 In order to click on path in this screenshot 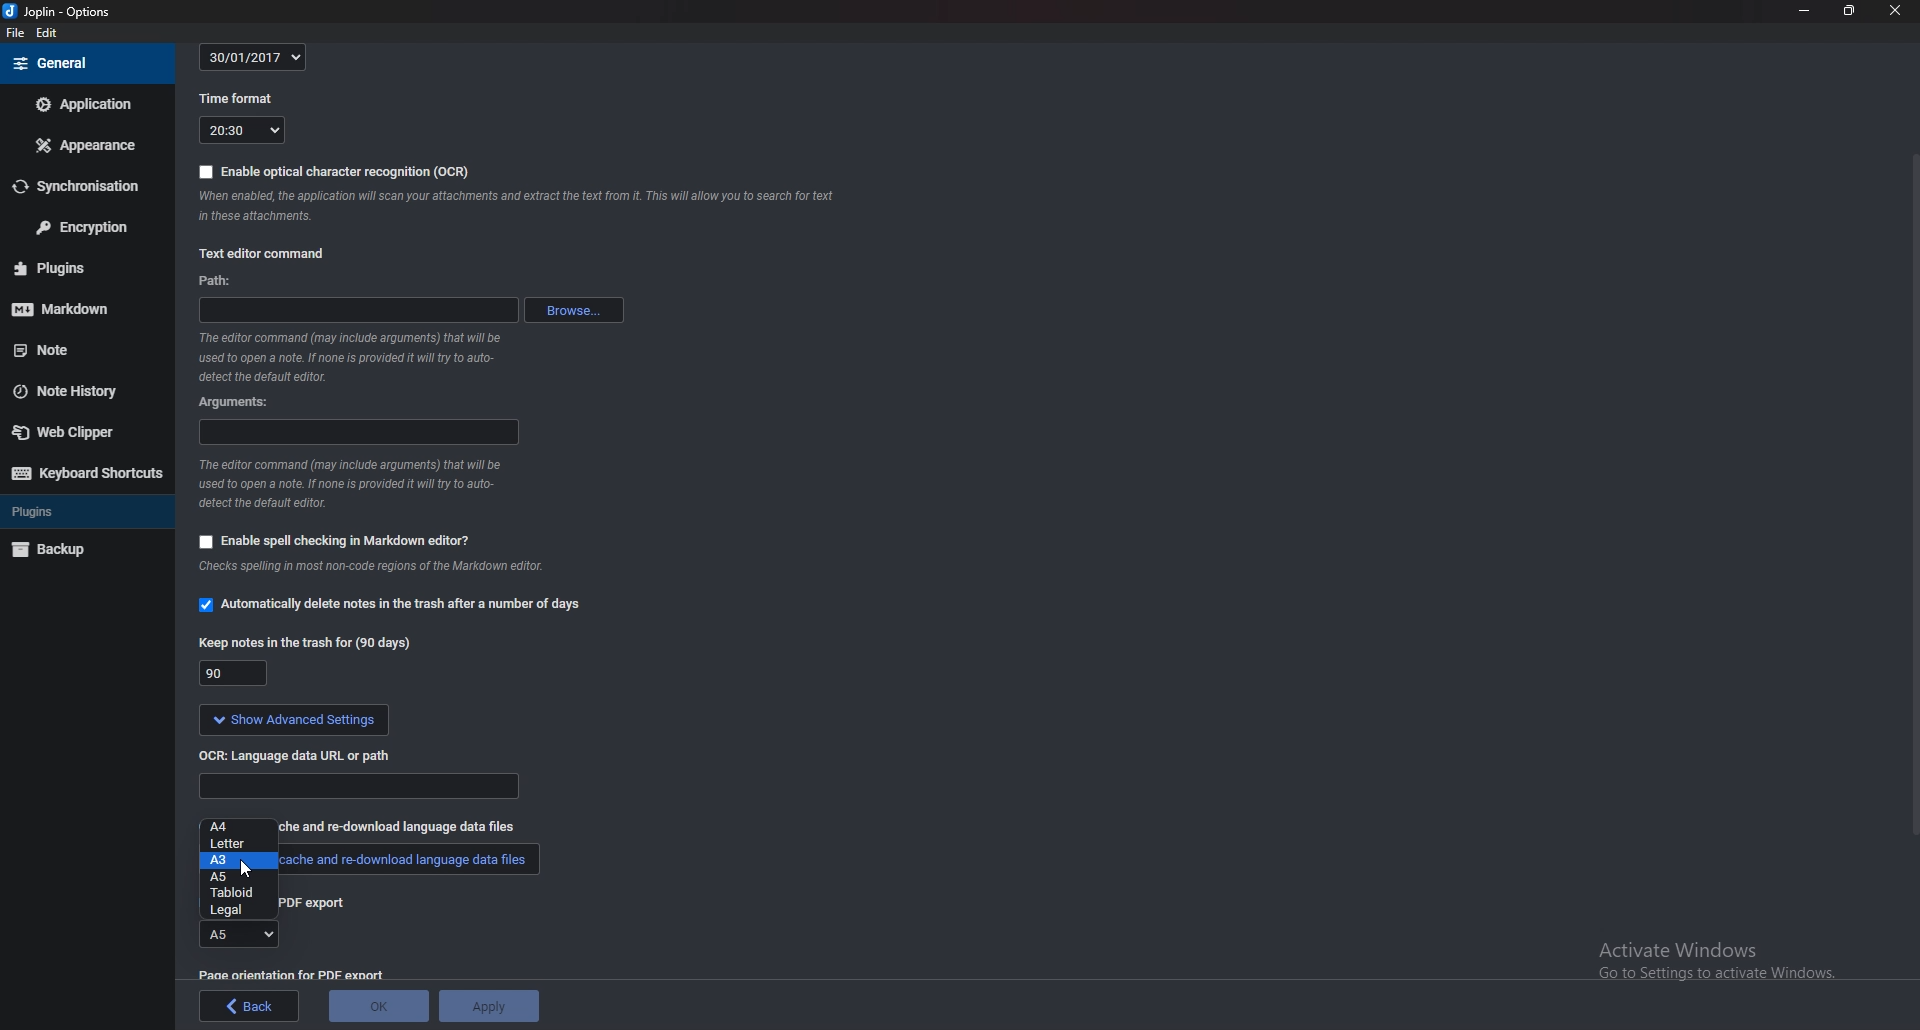, I will do `click(225, 280)`.